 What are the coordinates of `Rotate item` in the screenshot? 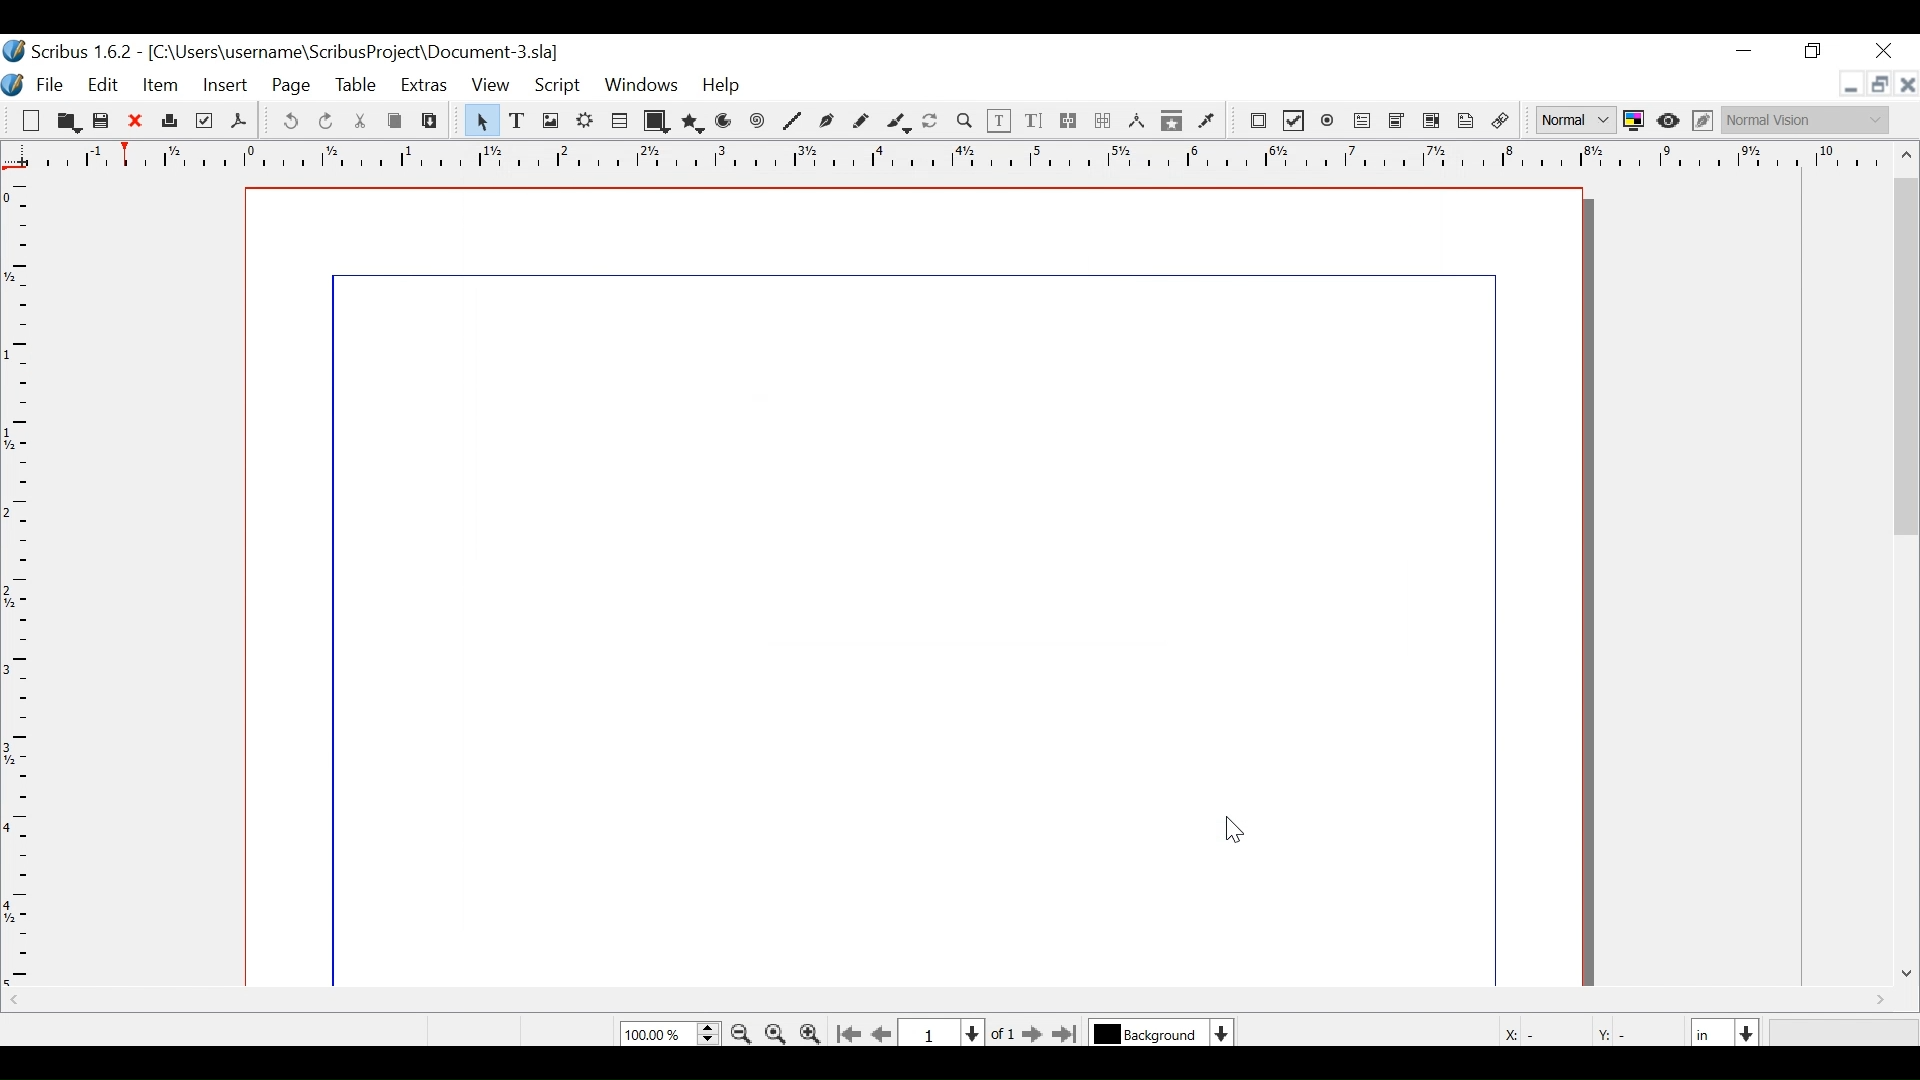 It's located at (933, 122).